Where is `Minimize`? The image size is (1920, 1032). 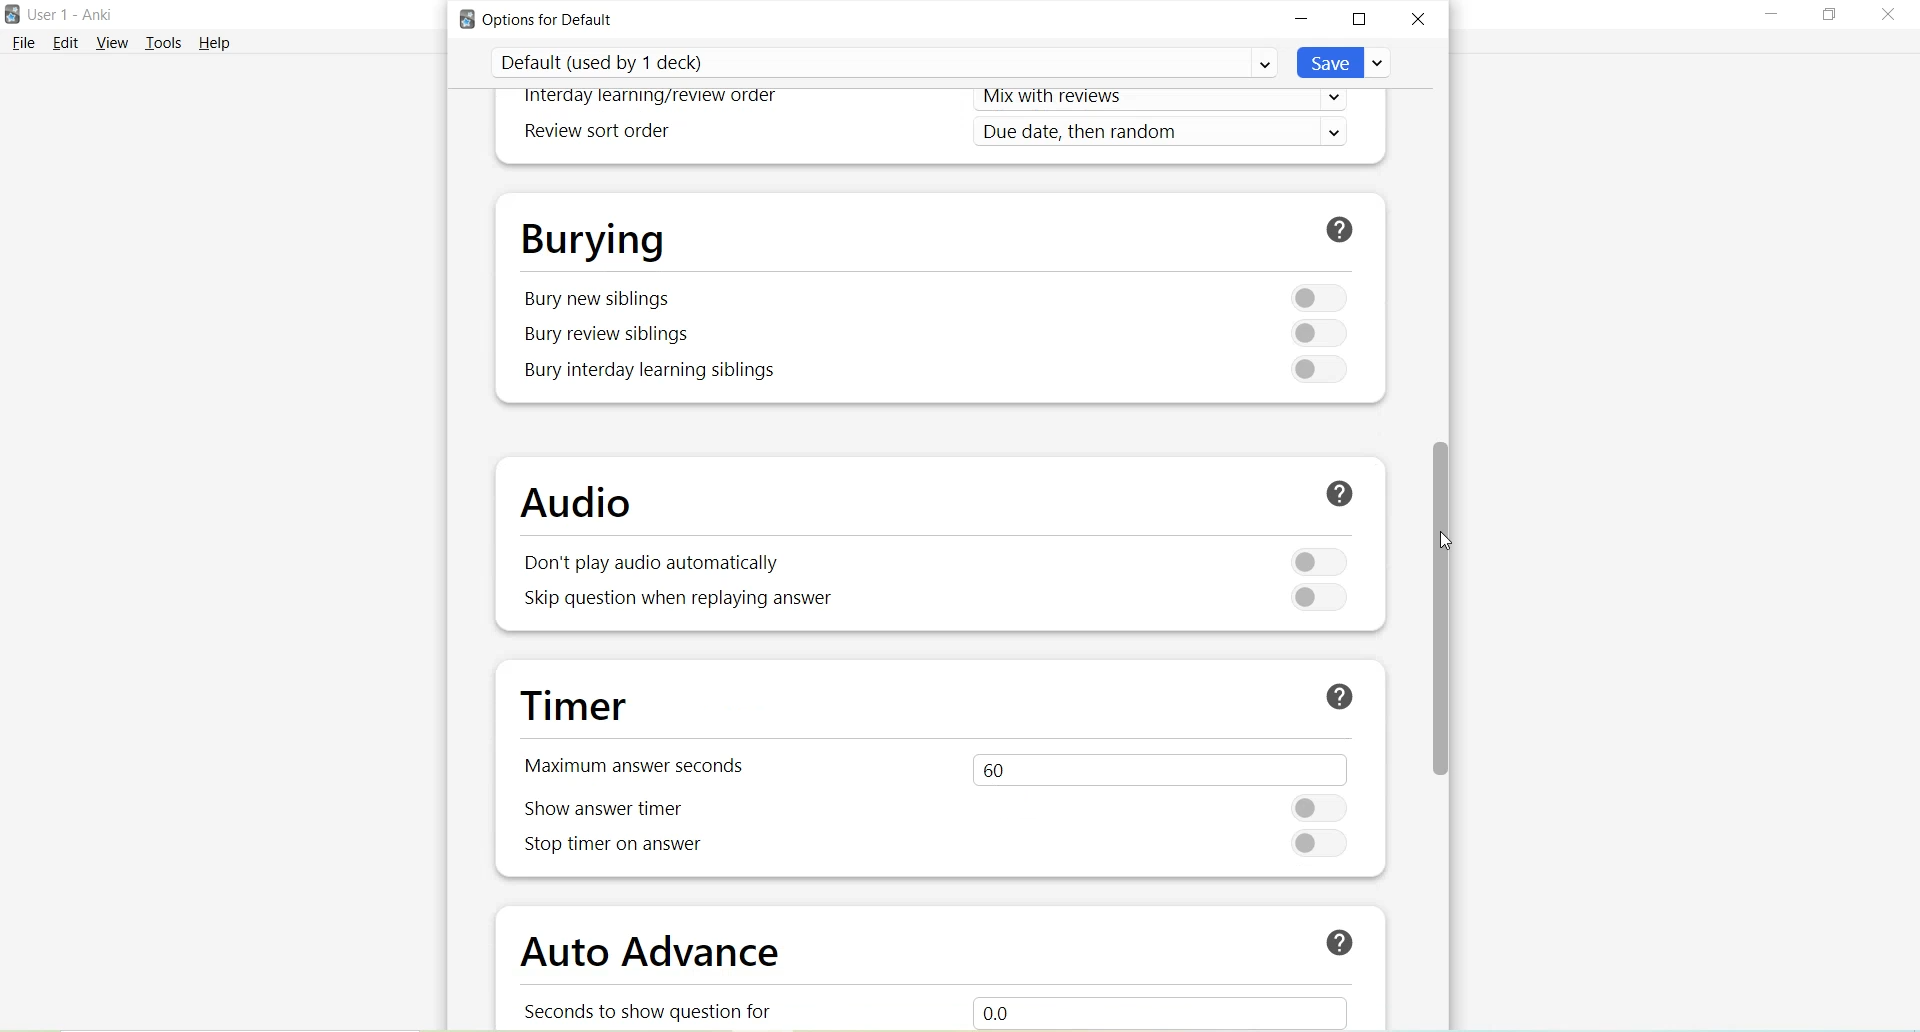 Minimize is located at coordinates (1303, 19).